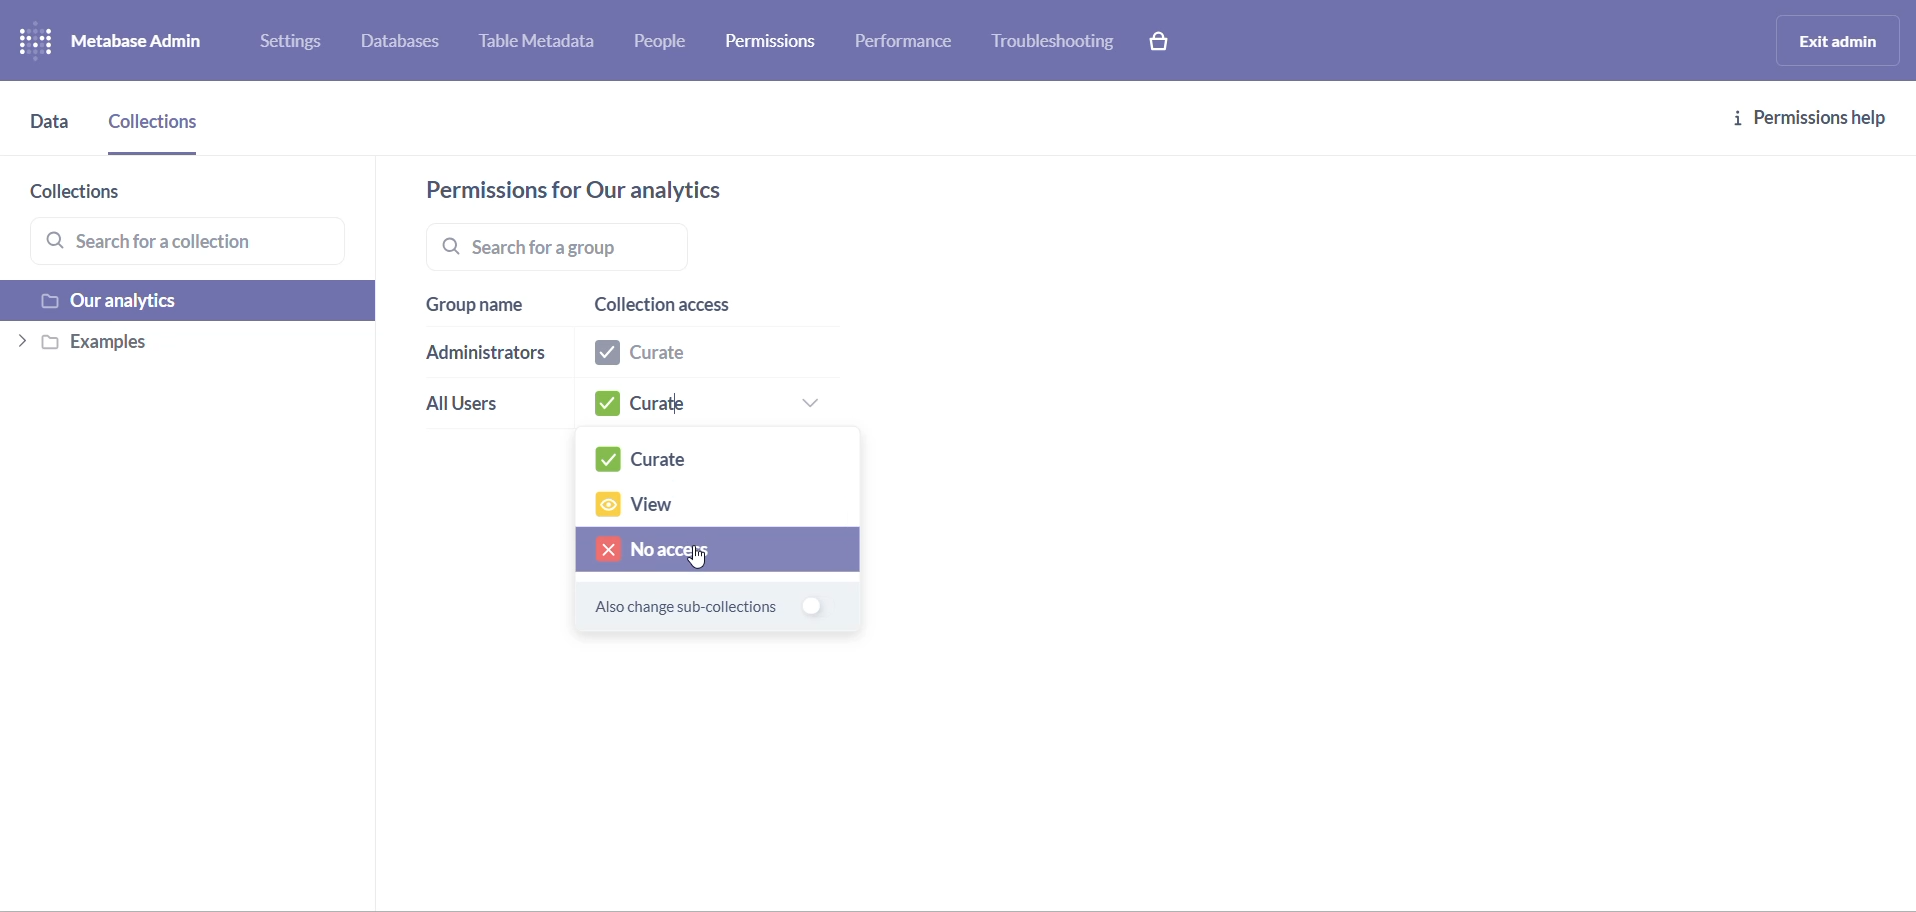 This screenshot has height=912, width=1916. What do you see at coordinates (907, 46) in the screenshot?
I see `performance` at bounding box center [907, 46].